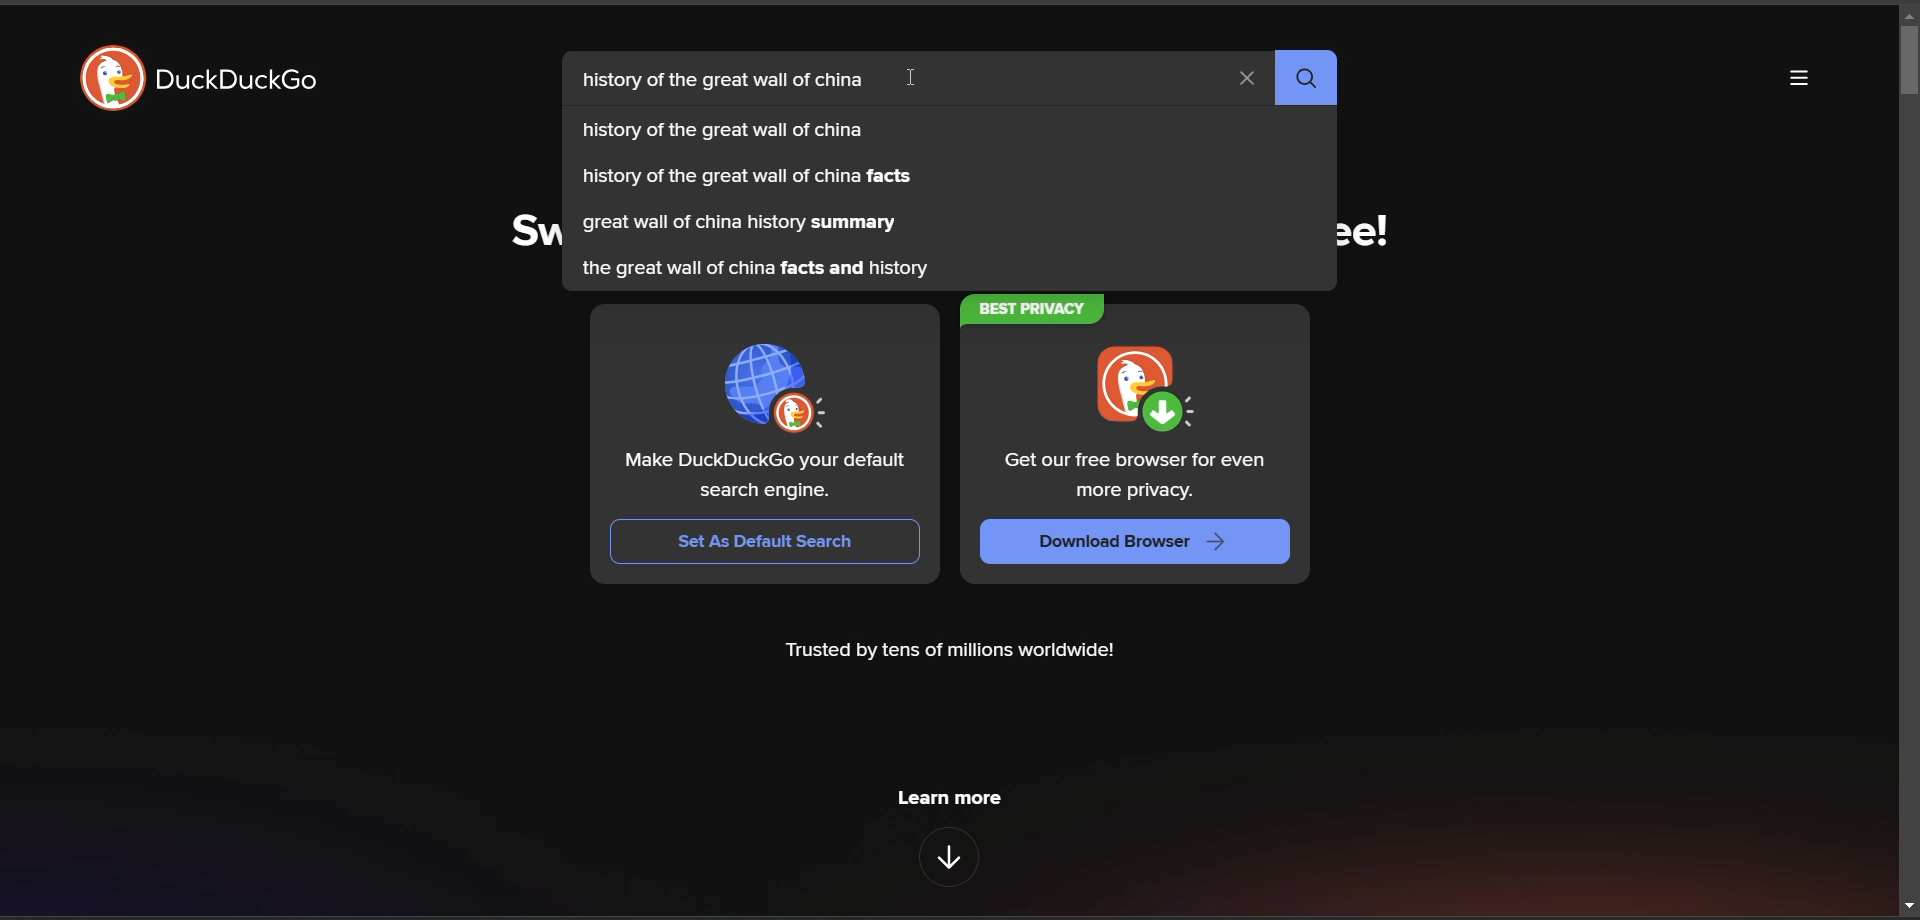 This screenshot has width=1920, height=920. What do you see at coordinates (193, 82) in the screenshot?
I see `logo and title` at bounding box center [193, 82].